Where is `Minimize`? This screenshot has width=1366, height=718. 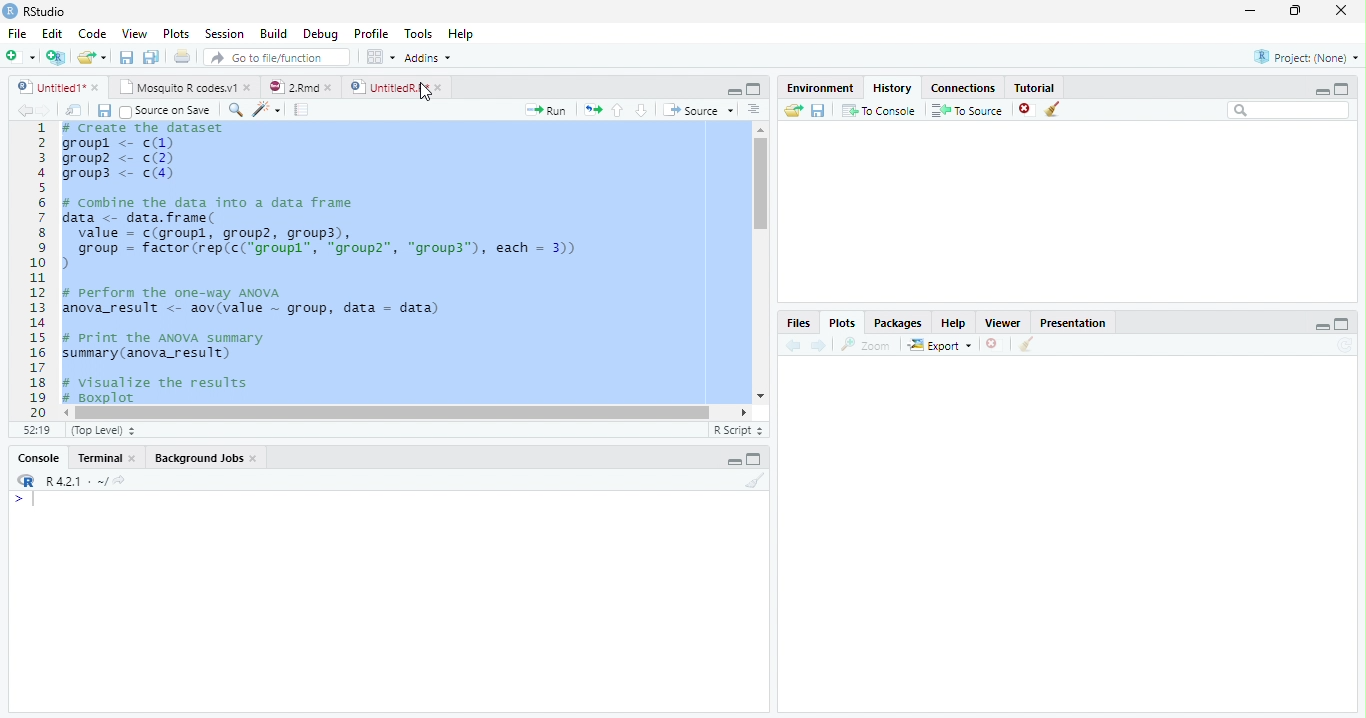 Minimize is located at coordinates (734, 463).